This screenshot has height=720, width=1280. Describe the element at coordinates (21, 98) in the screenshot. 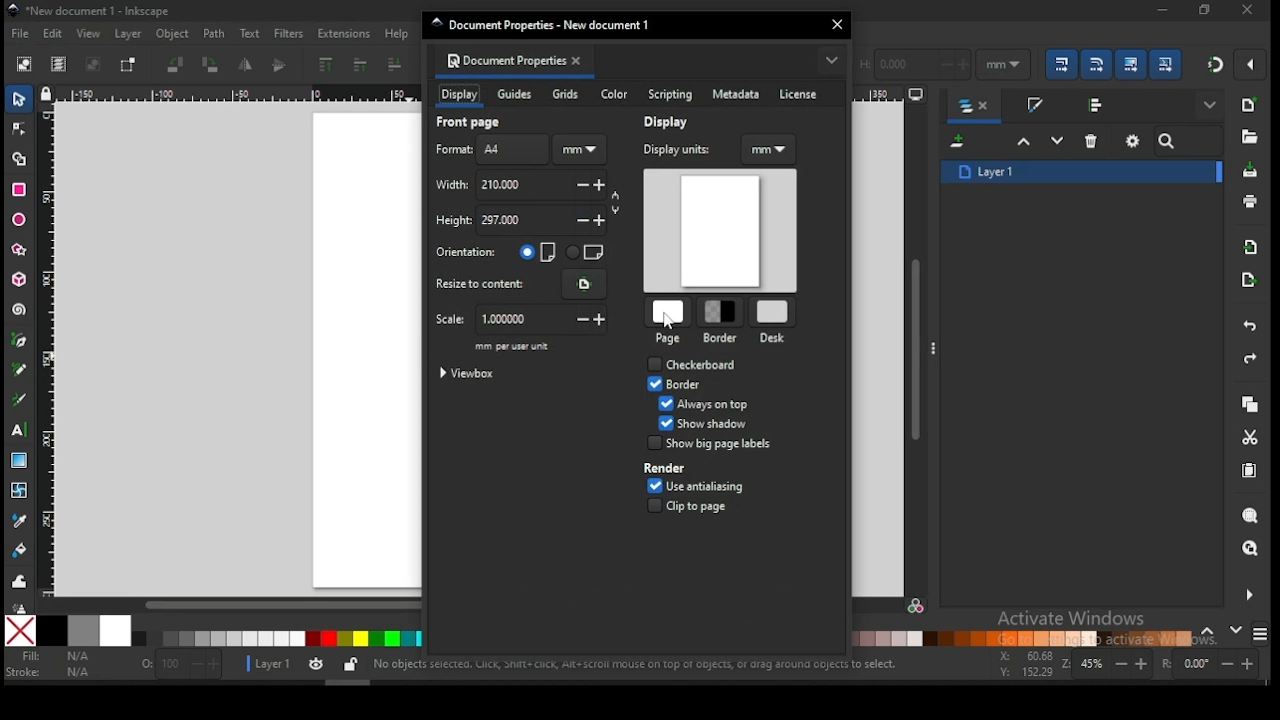

I see `select` at that location.